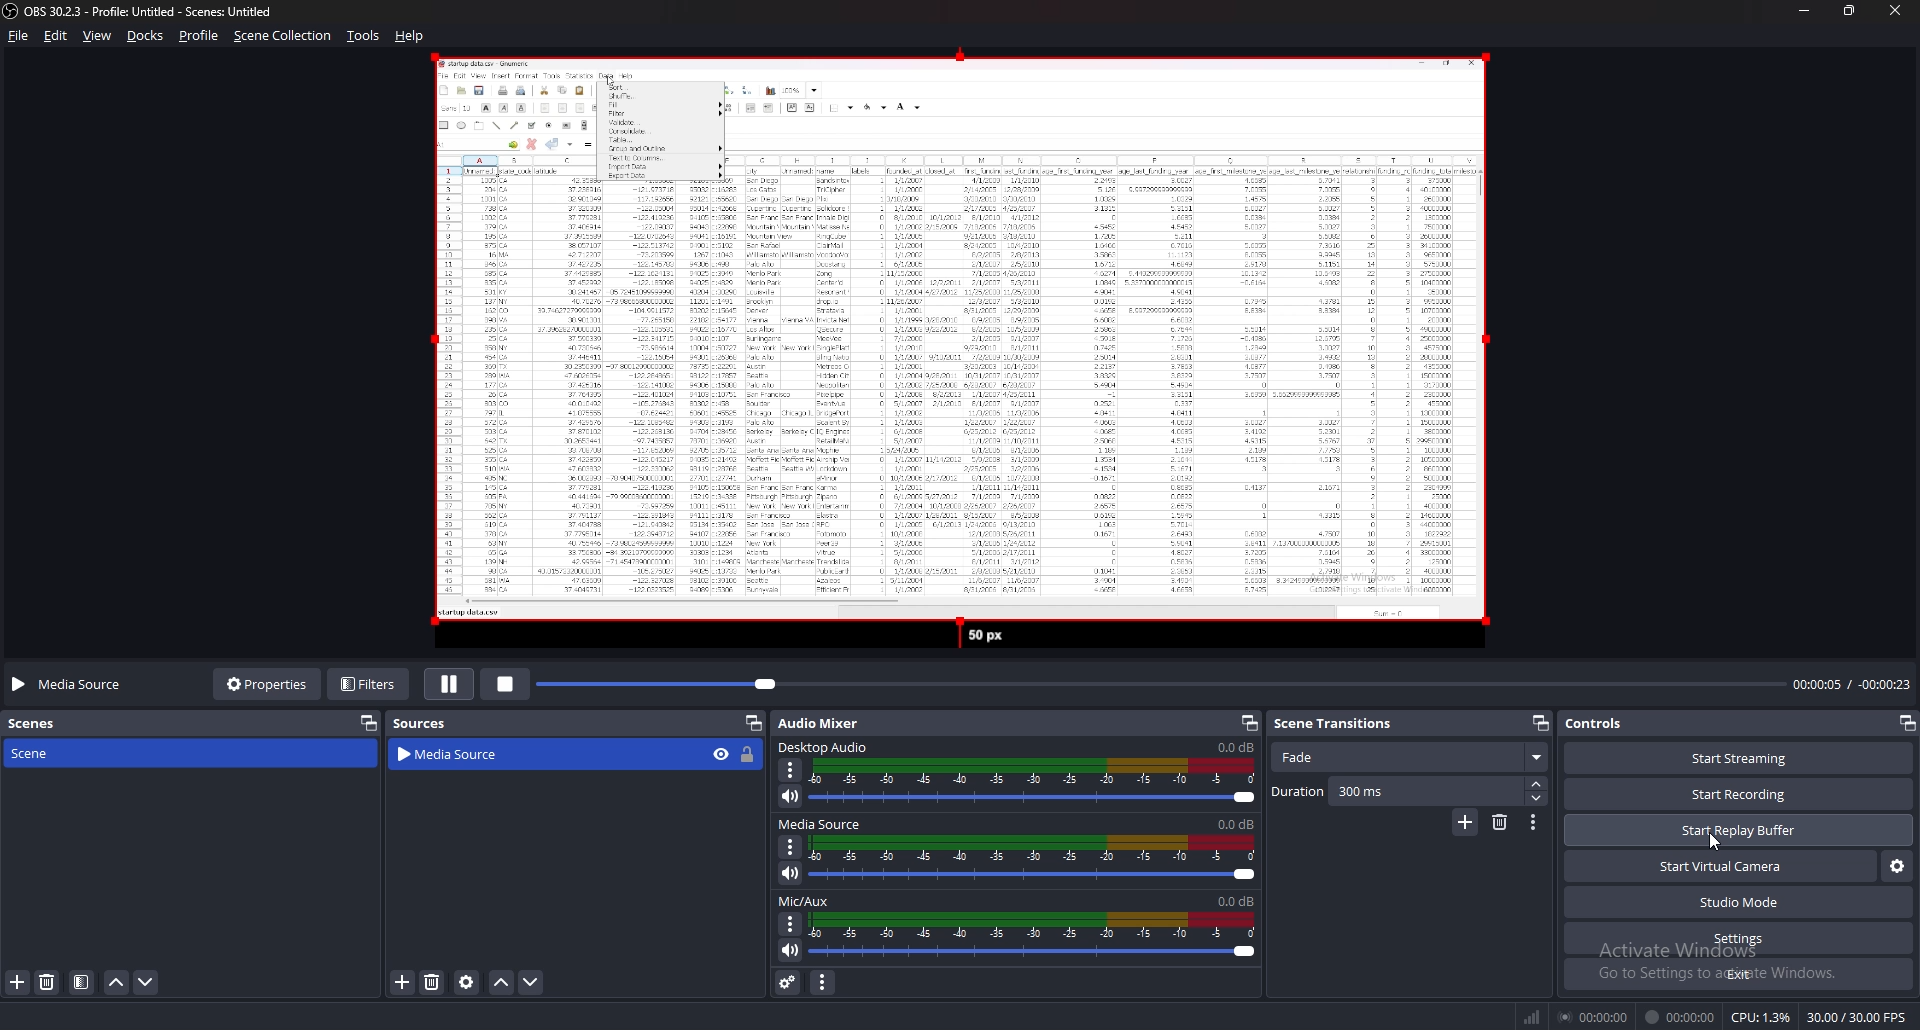  Describe the element at coordinates (1851, 684) in the screenshot. I see `00:00:05 / -00:00:23` at that location.